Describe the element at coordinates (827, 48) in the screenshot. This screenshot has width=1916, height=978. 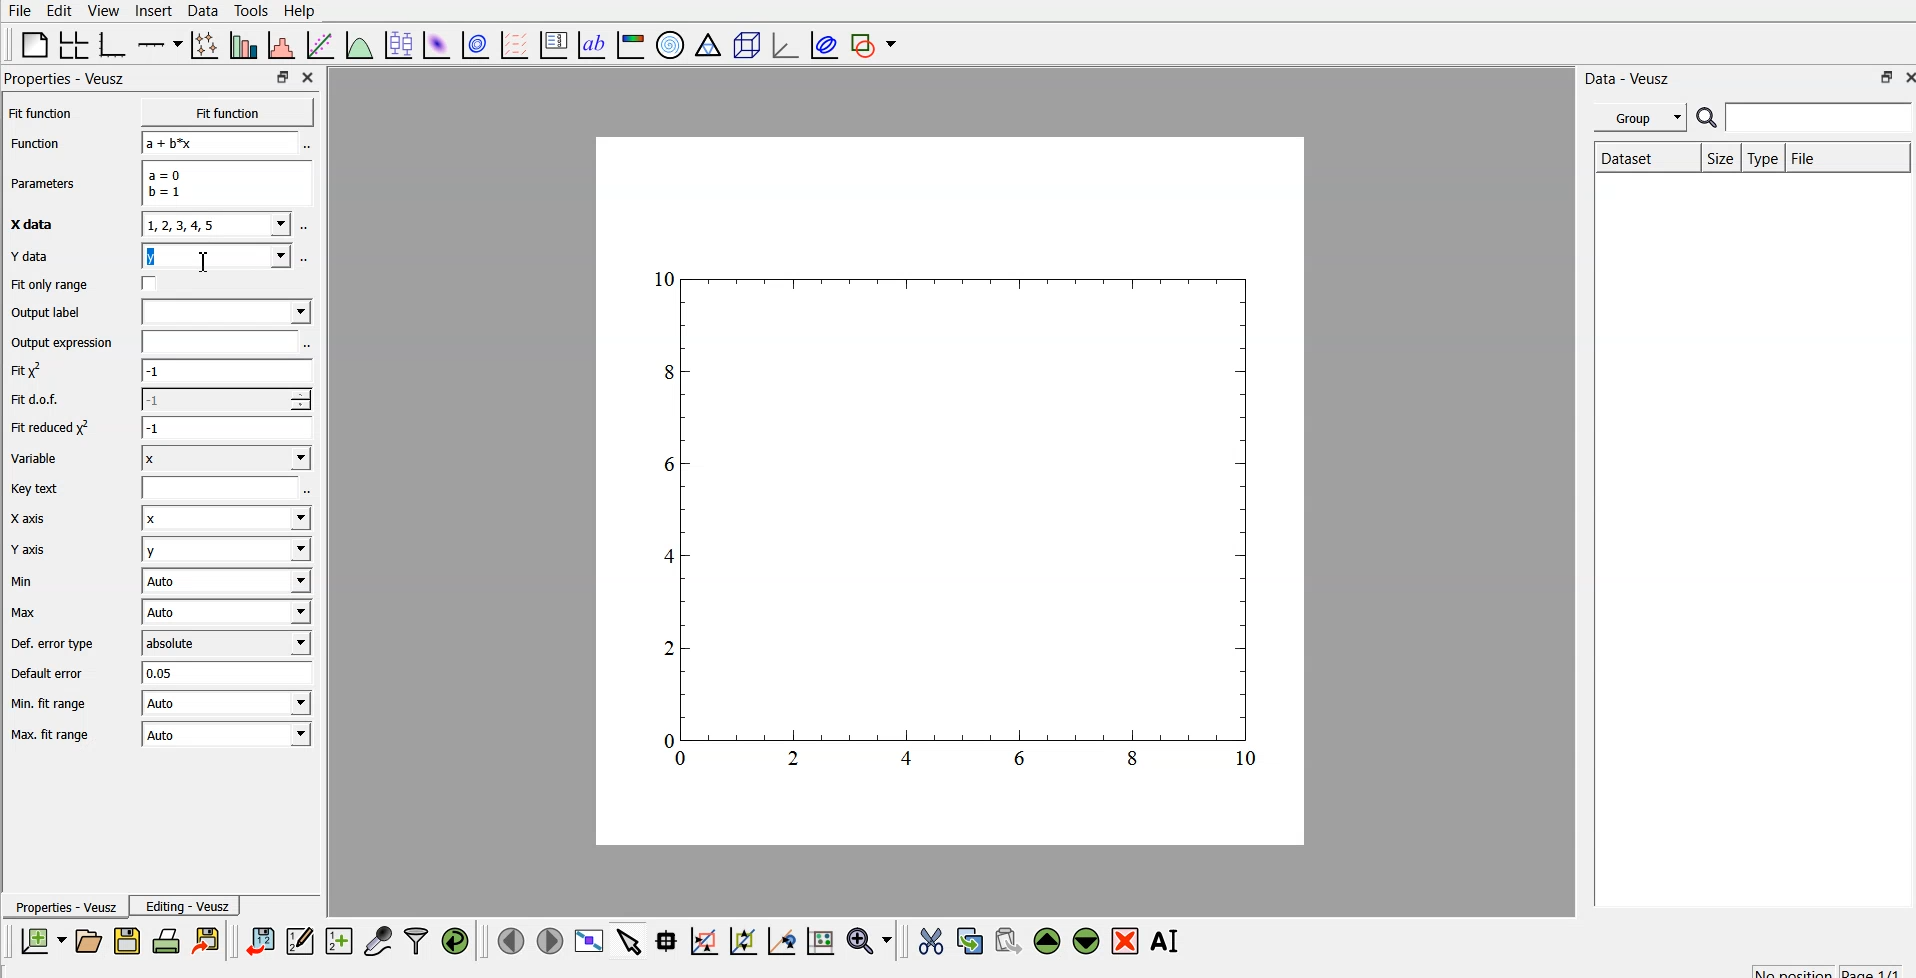
I see `plot covariance ellipse` at that location.